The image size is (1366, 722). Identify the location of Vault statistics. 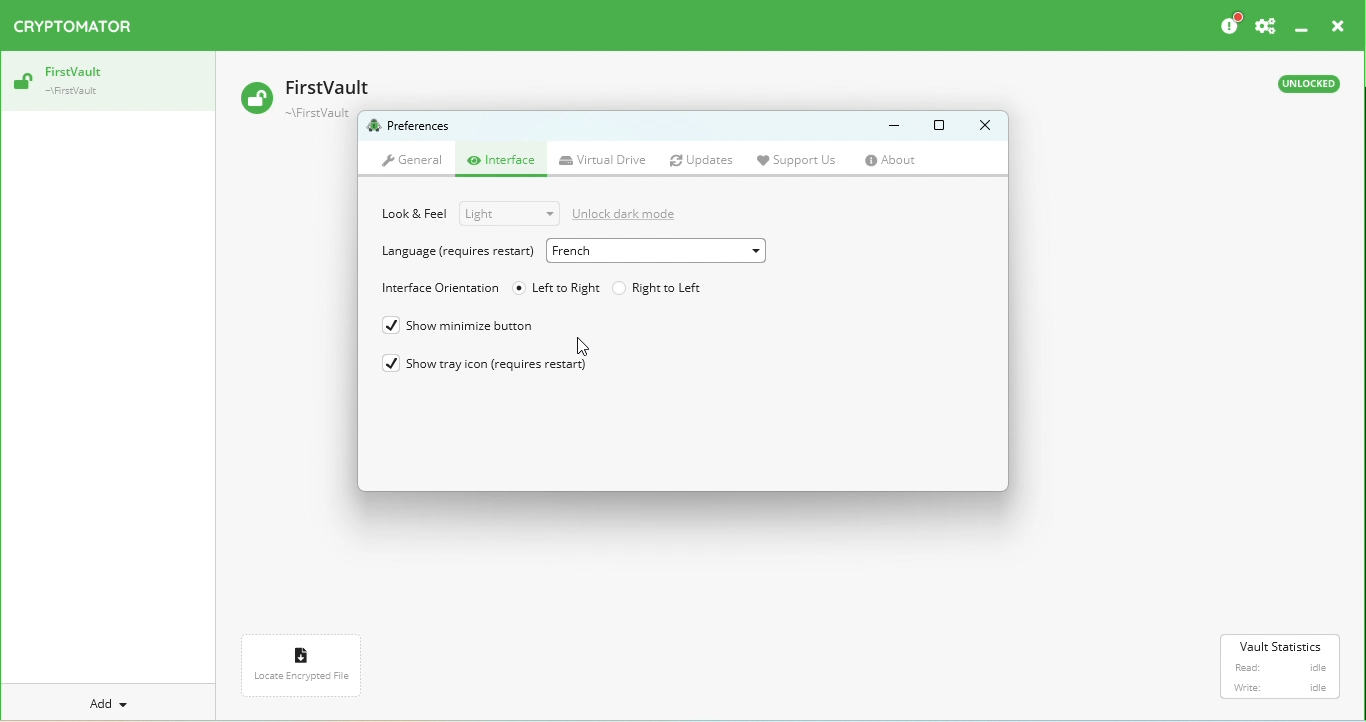
(1283, 667).